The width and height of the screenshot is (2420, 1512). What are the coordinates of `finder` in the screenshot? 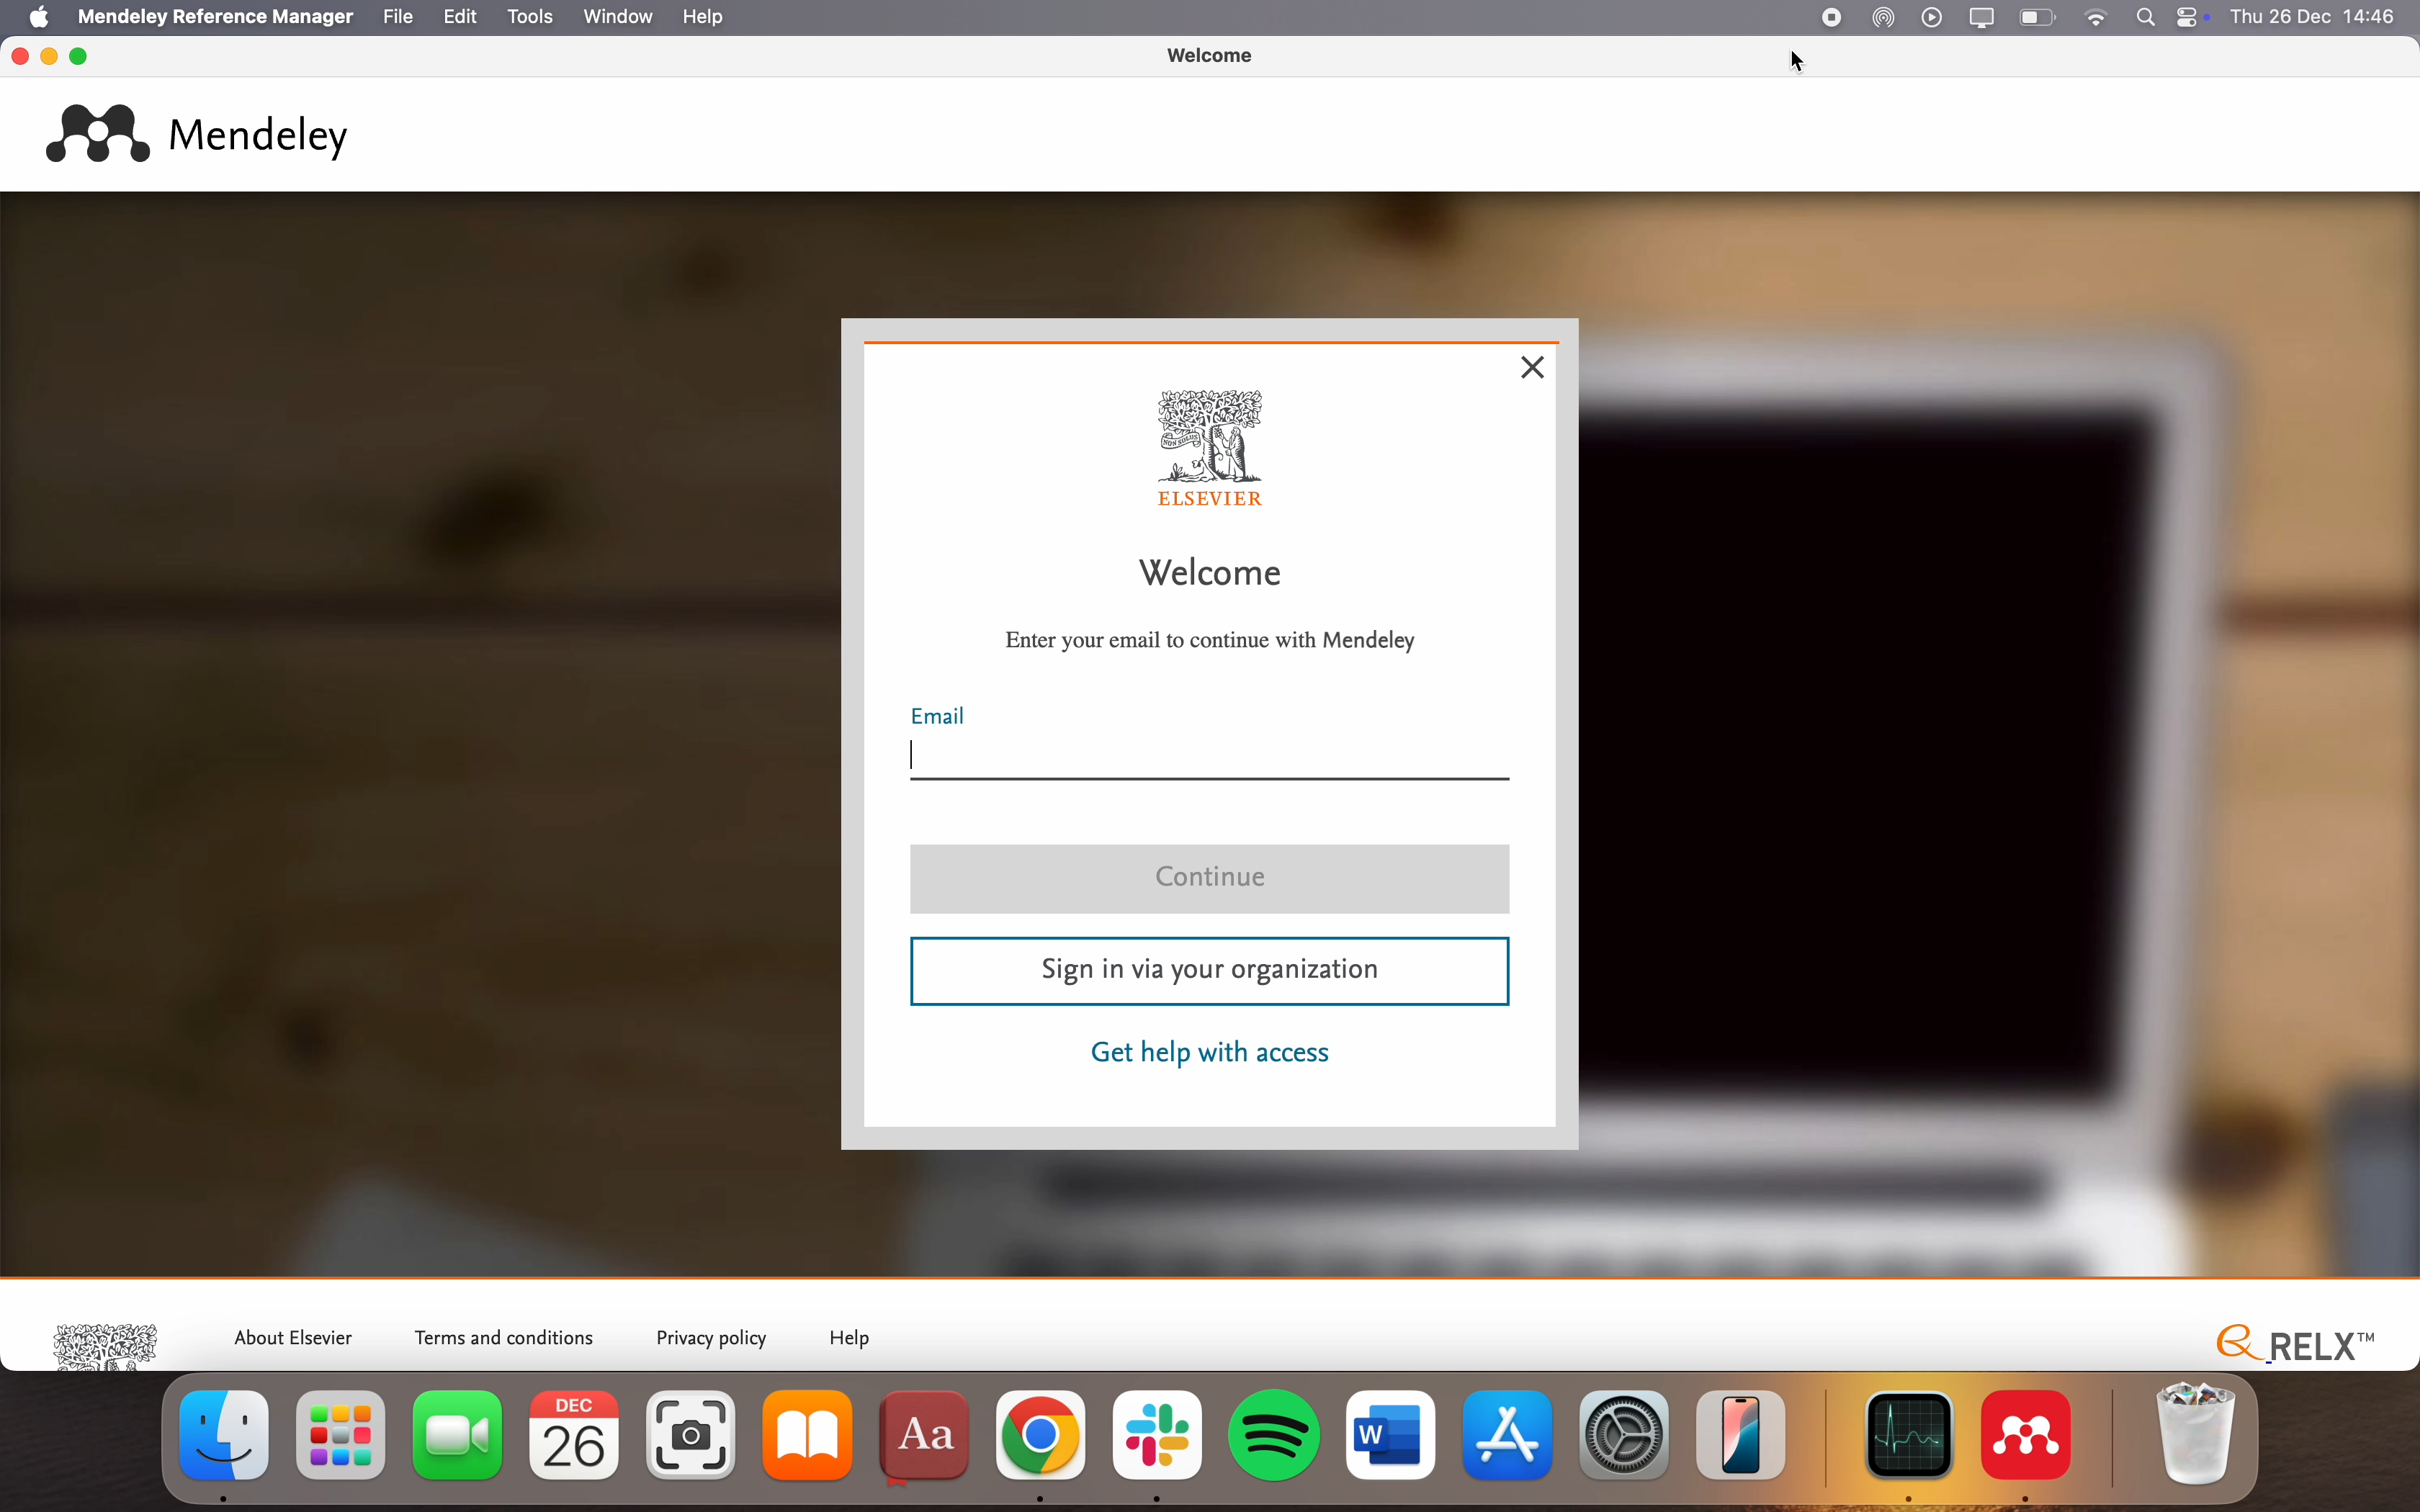 It's located at (229, 1444).